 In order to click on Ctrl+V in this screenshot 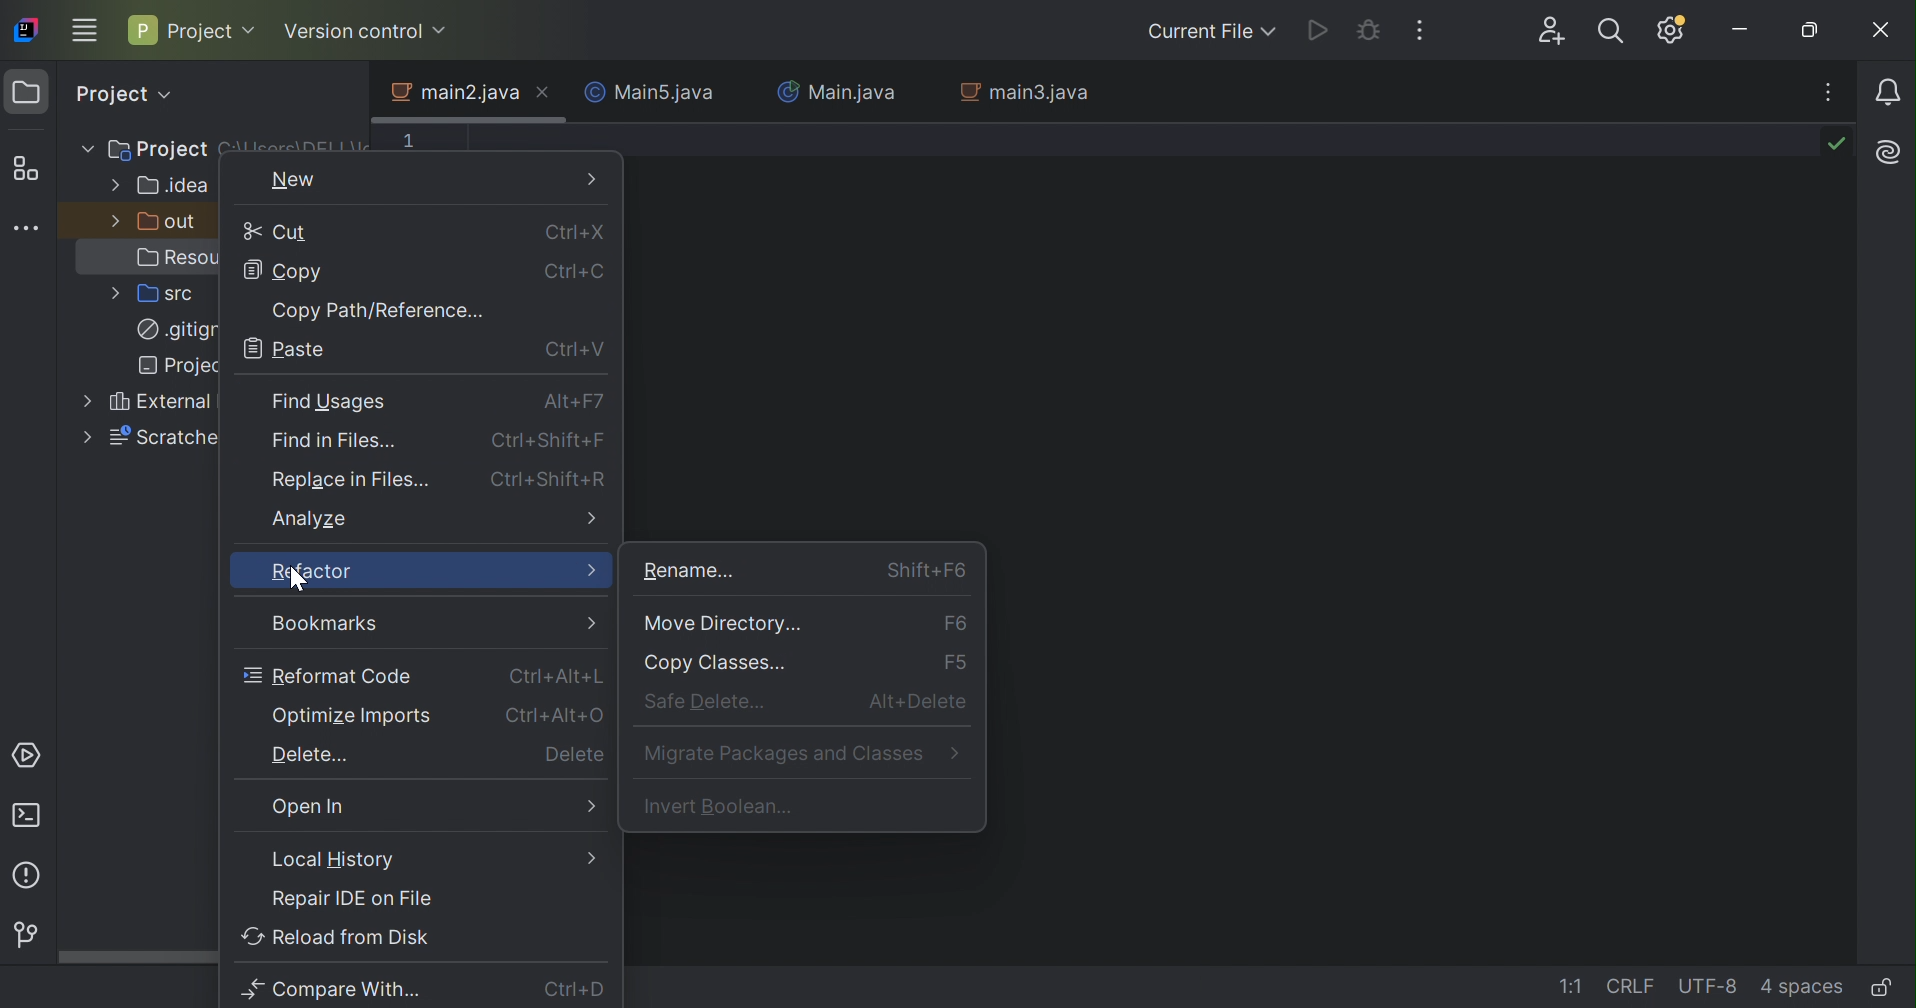, I will do `click(579, 351)`.